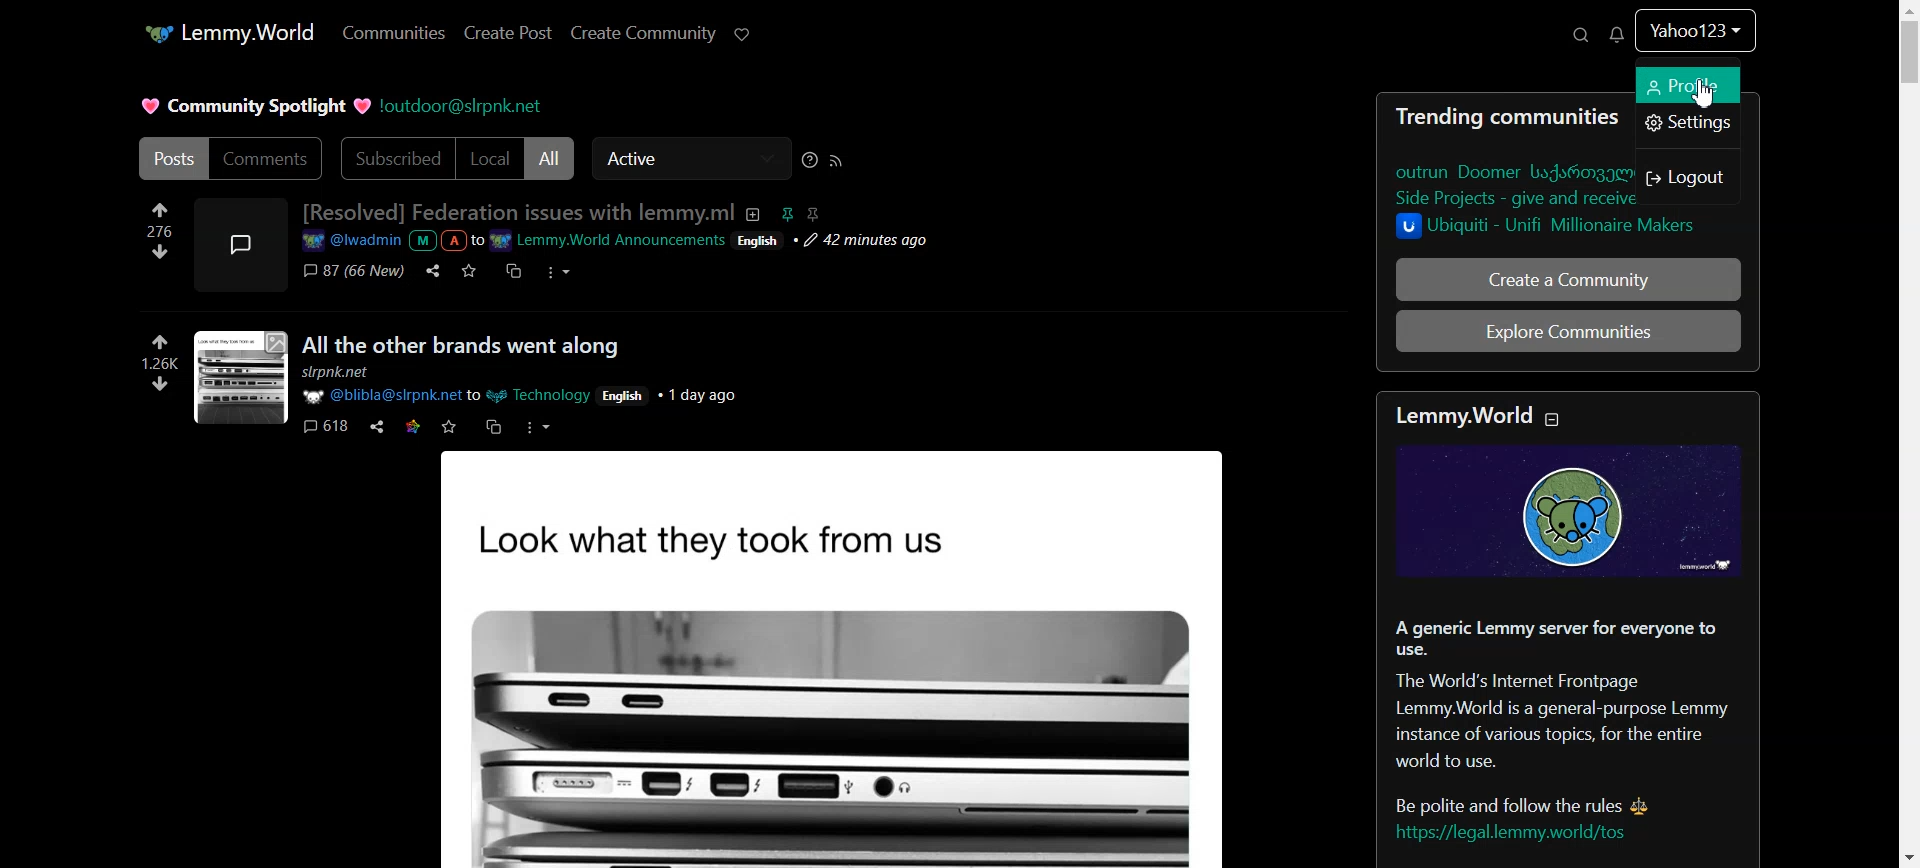 This screenshot has height=868, width=1920. Describe the element at coordinates (255, 107) in the screenshot. I see `Text` at that location.